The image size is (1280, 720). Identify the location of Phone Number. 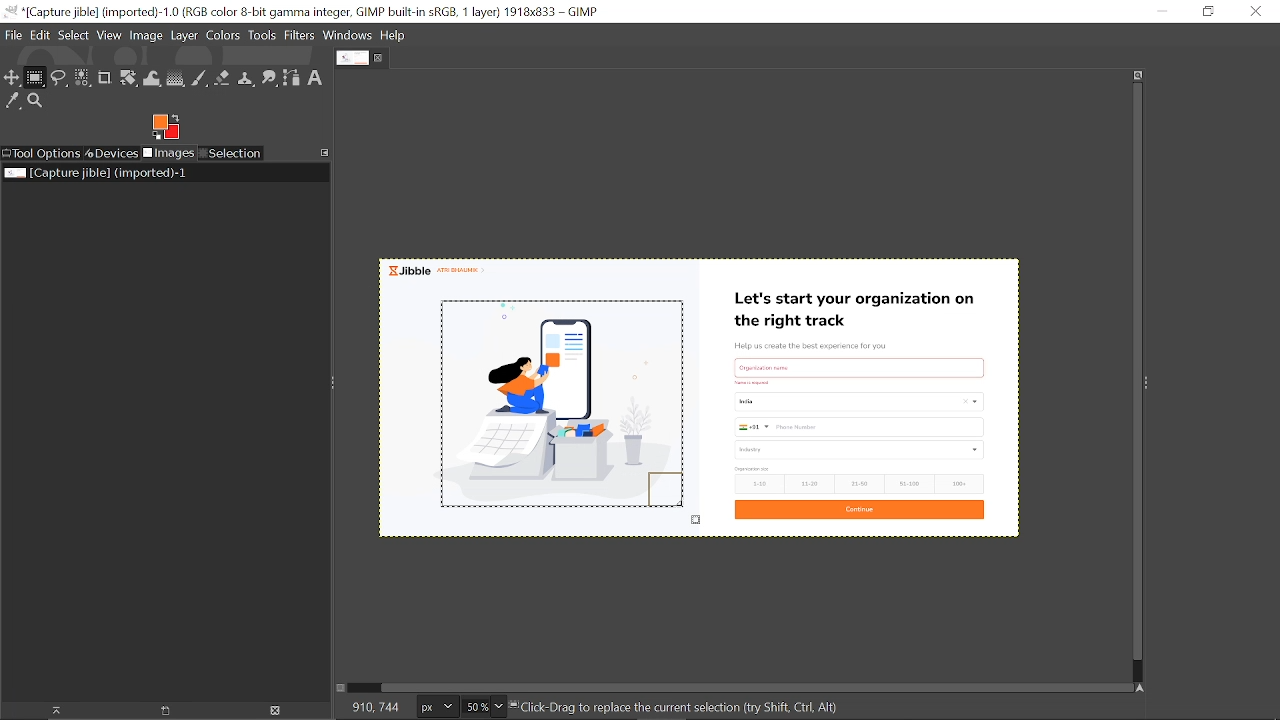
(858, 427).